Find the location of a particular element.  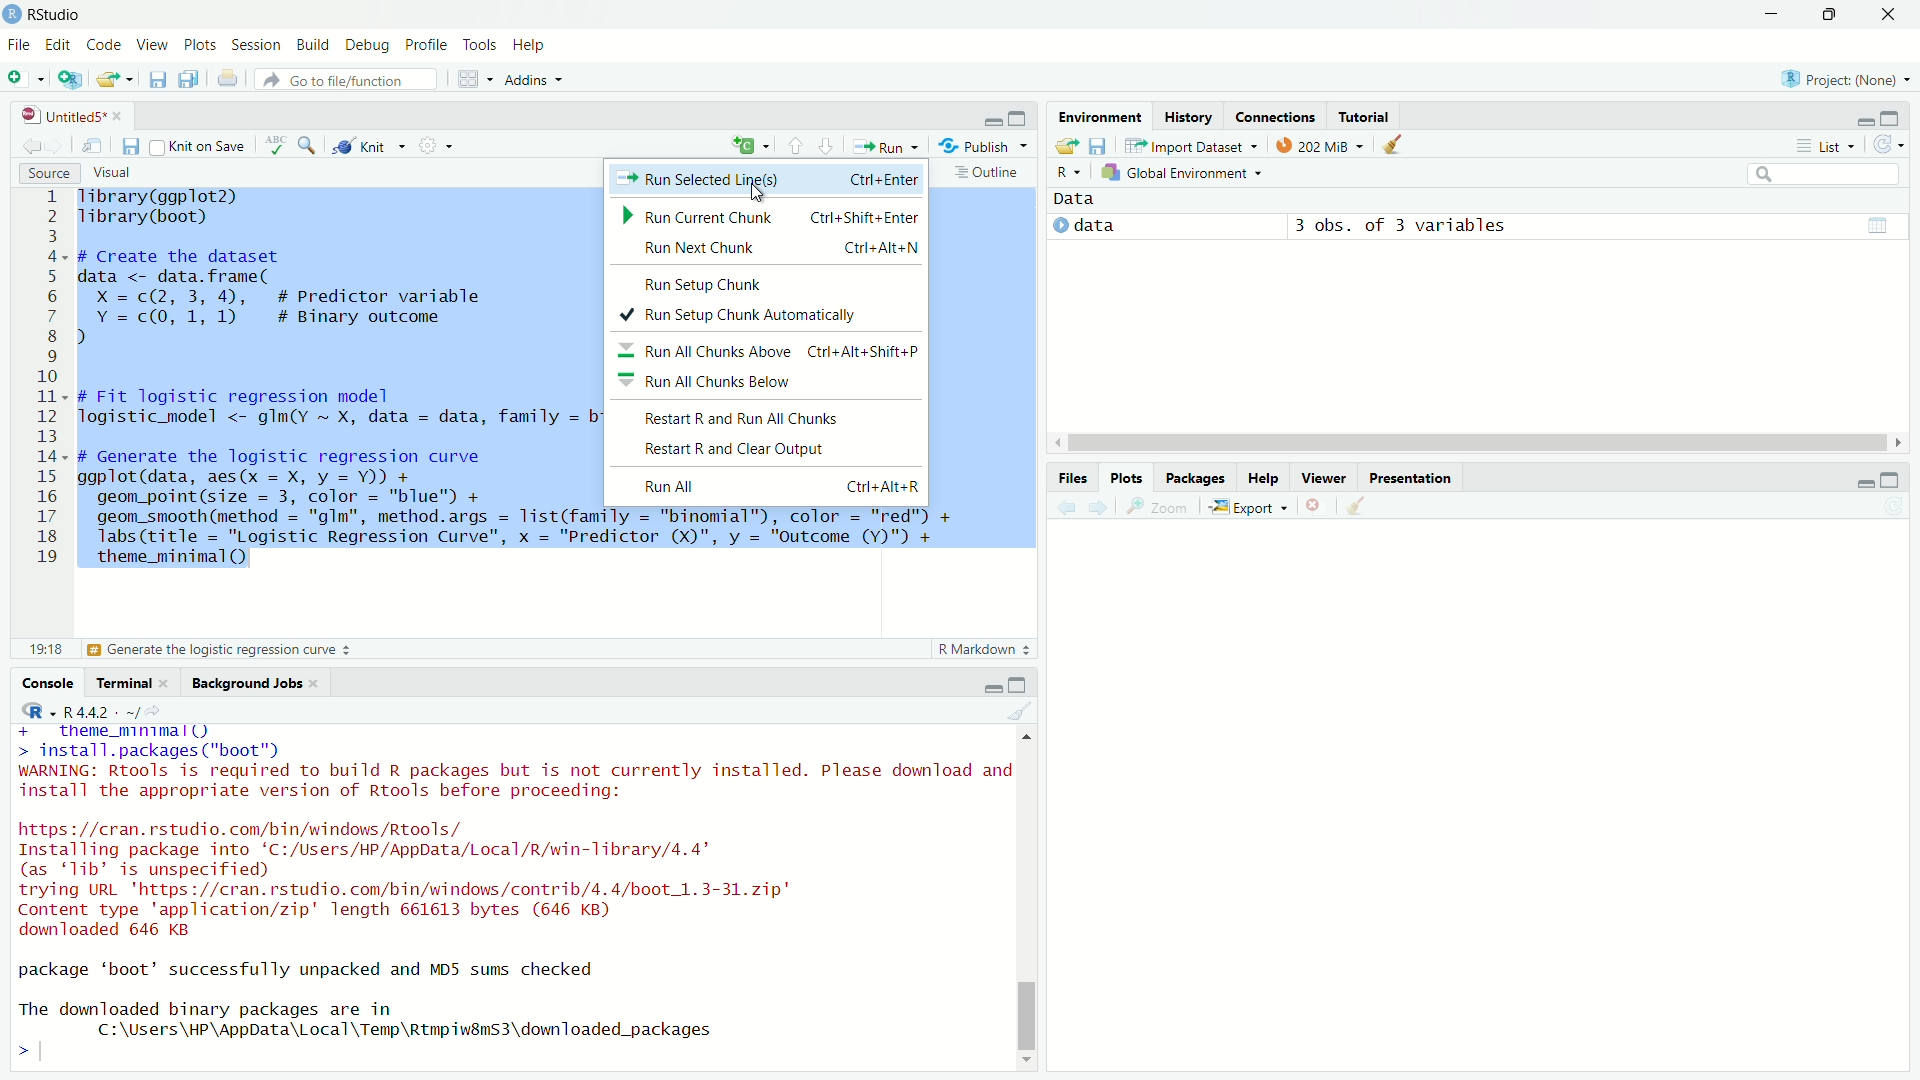

restore is located at coordinates (1832, 14).